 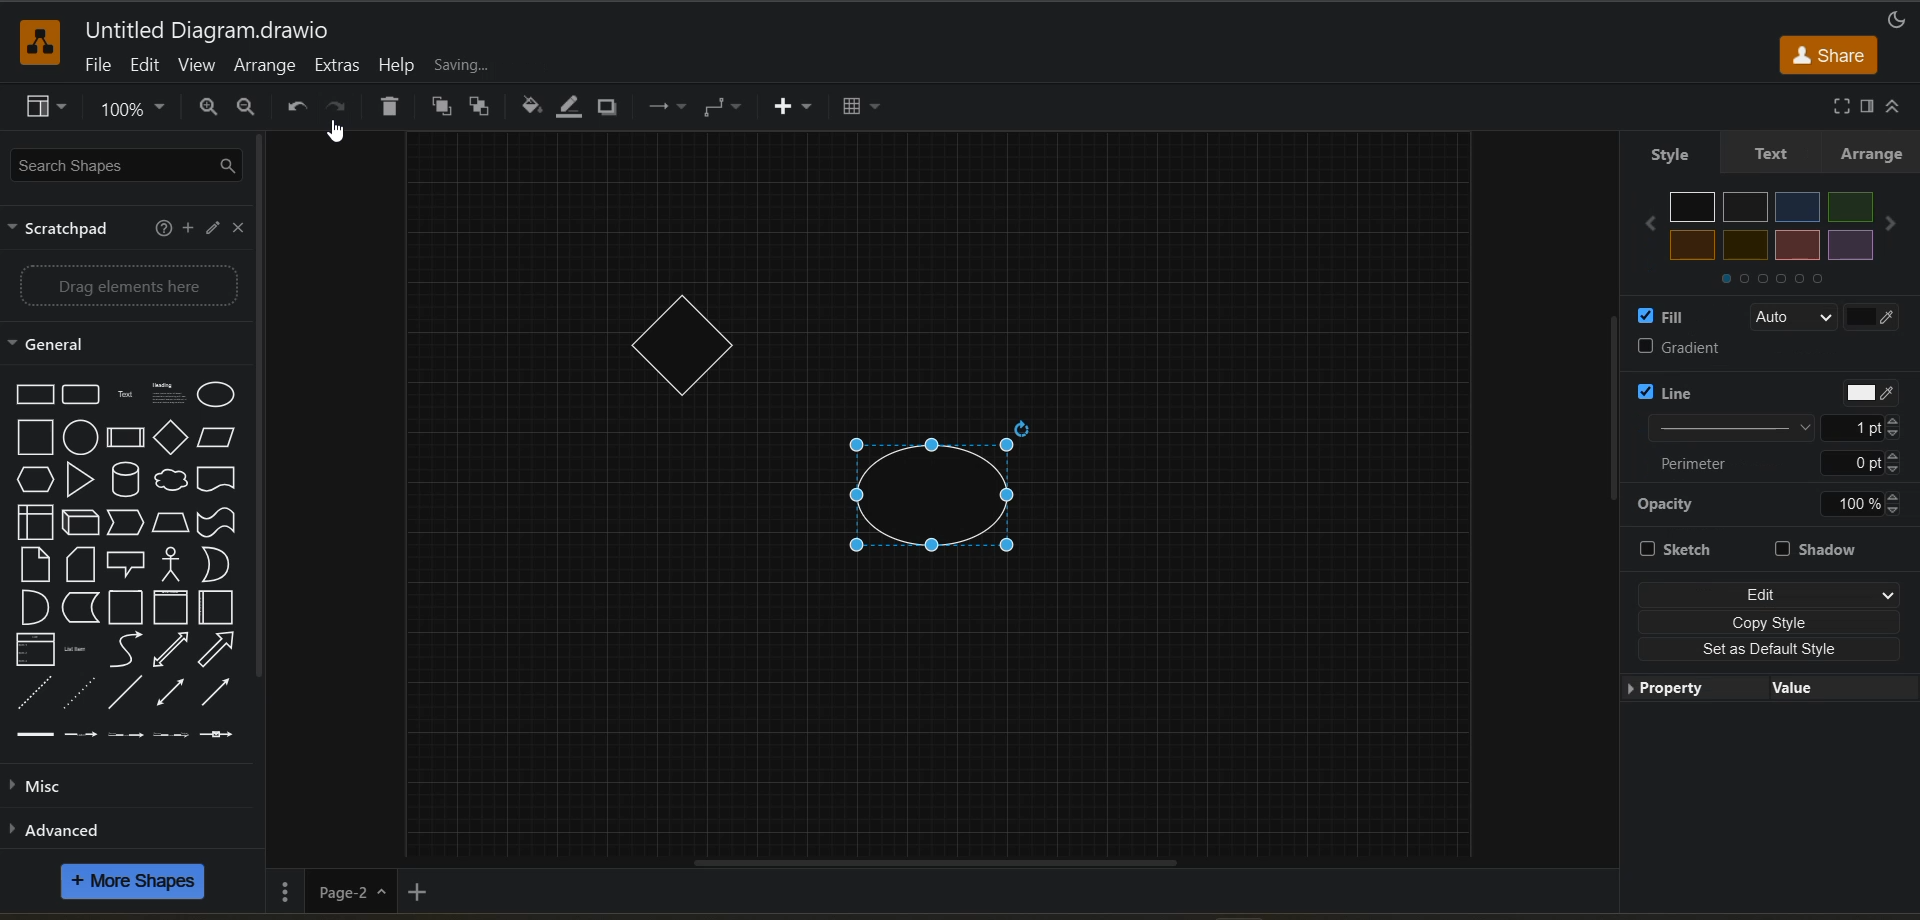 What do you see at coordinates (210, 230) in the screenshot?
I see `edit` at bounding box center [210, 230].